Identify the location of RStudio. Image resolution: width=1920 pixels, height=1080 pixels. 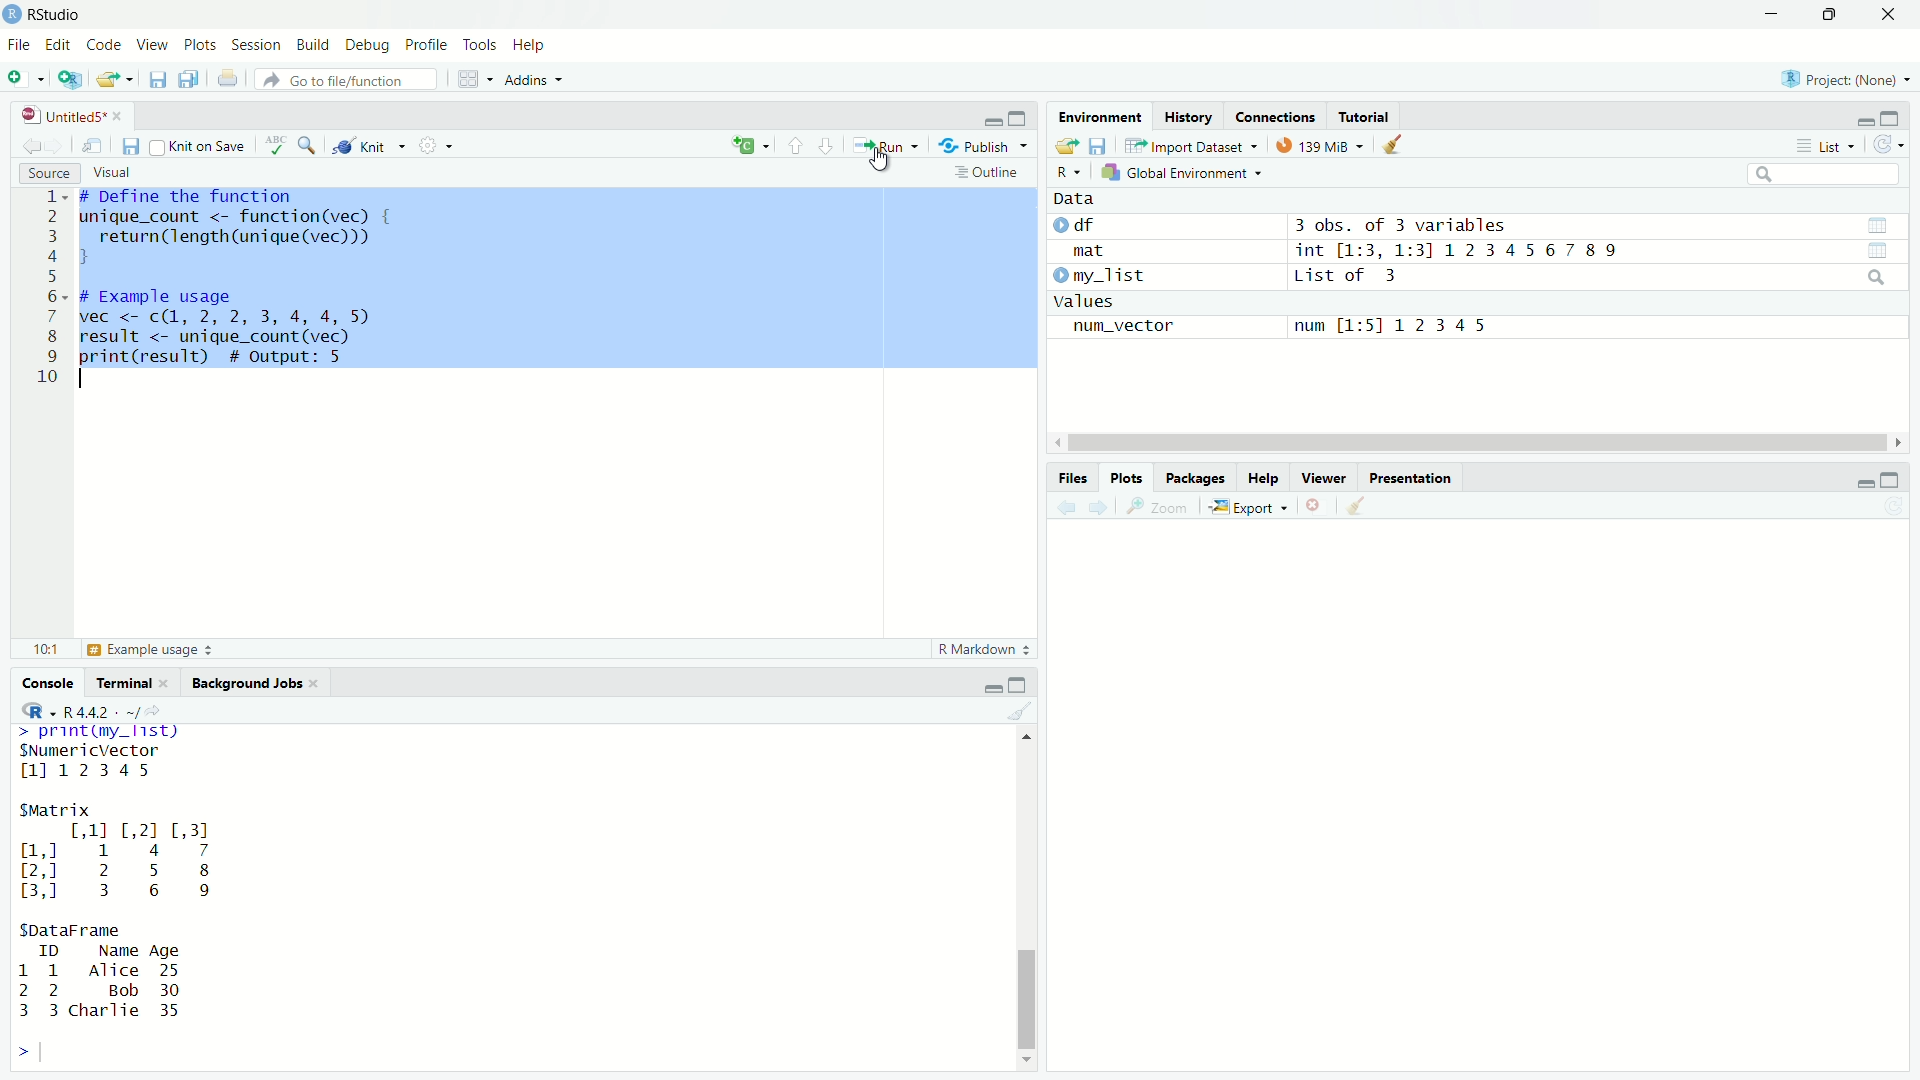
(57, 15).